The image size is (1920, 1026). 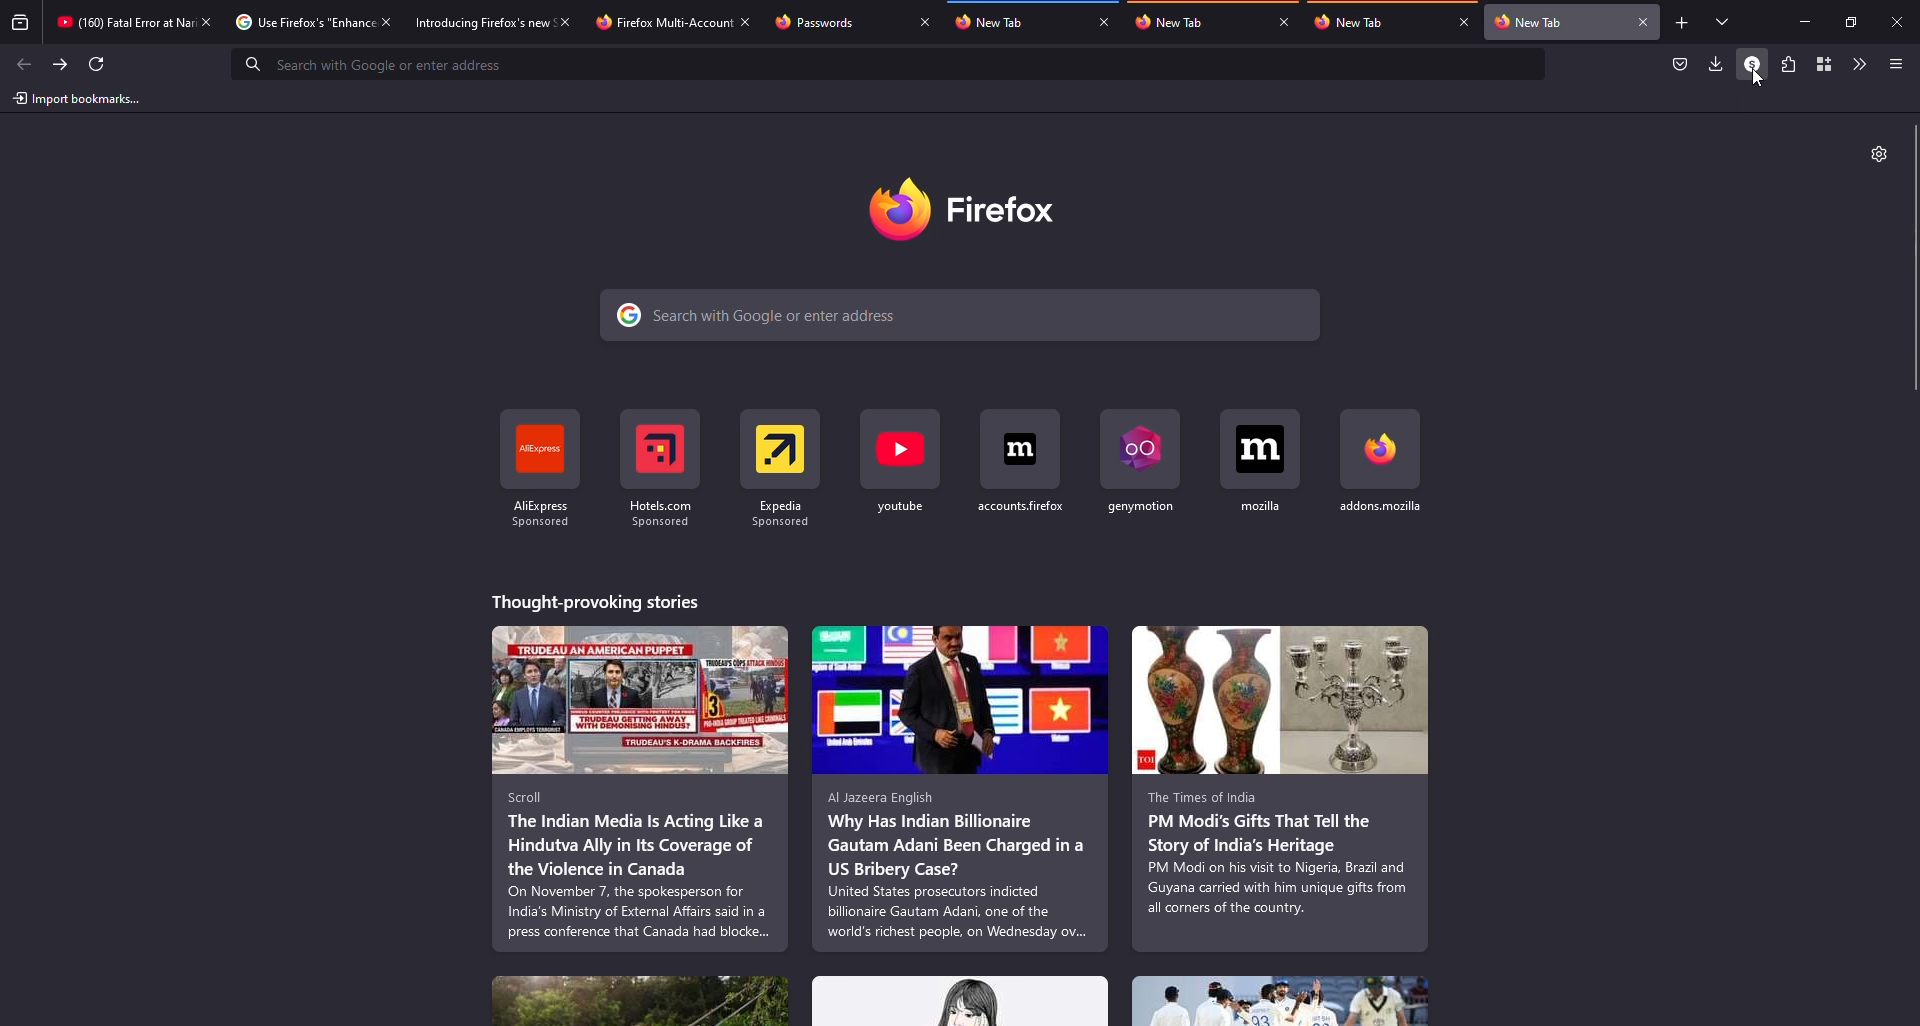 What do you see at coordinates (1806, 22) in the screenshot?
I see `miimize` at bounding box center [1806, 22].